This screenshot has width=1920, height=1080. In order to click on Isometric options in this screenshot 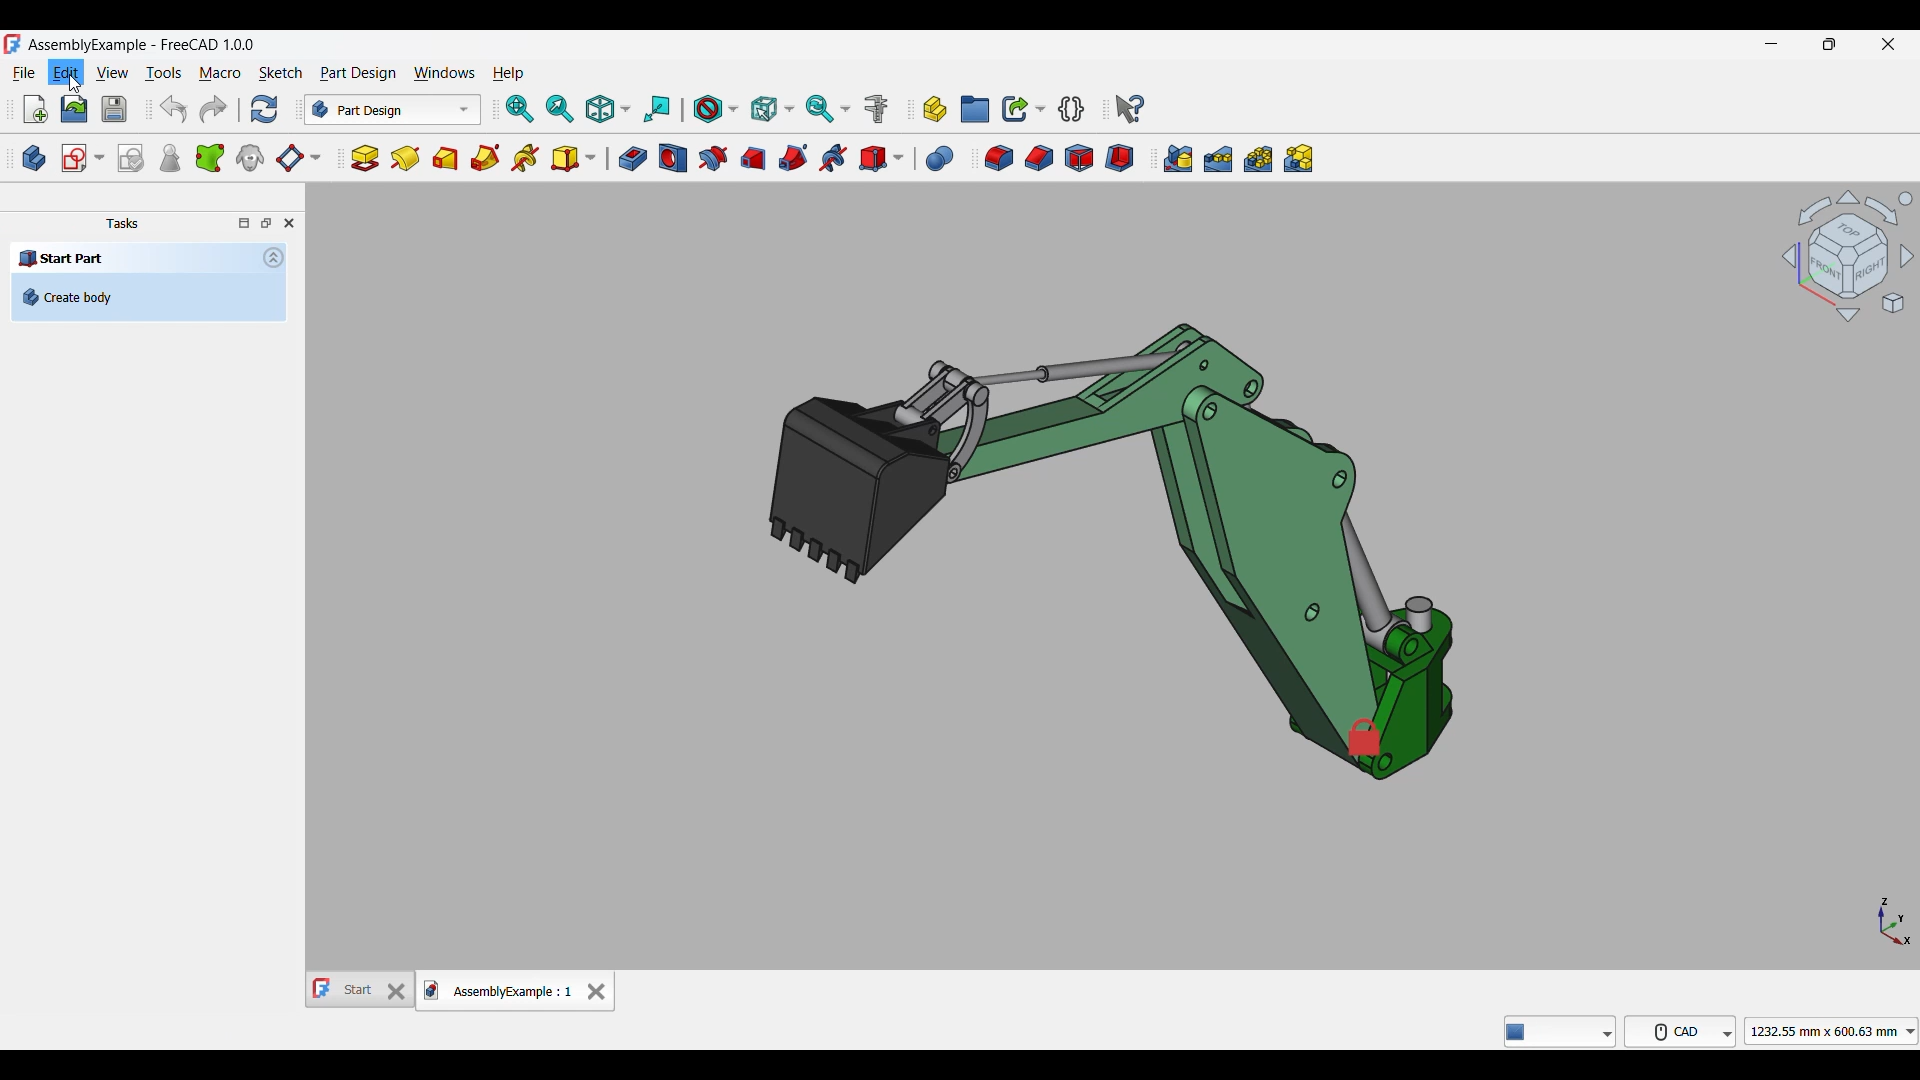, I will do `click(608, 109)`.